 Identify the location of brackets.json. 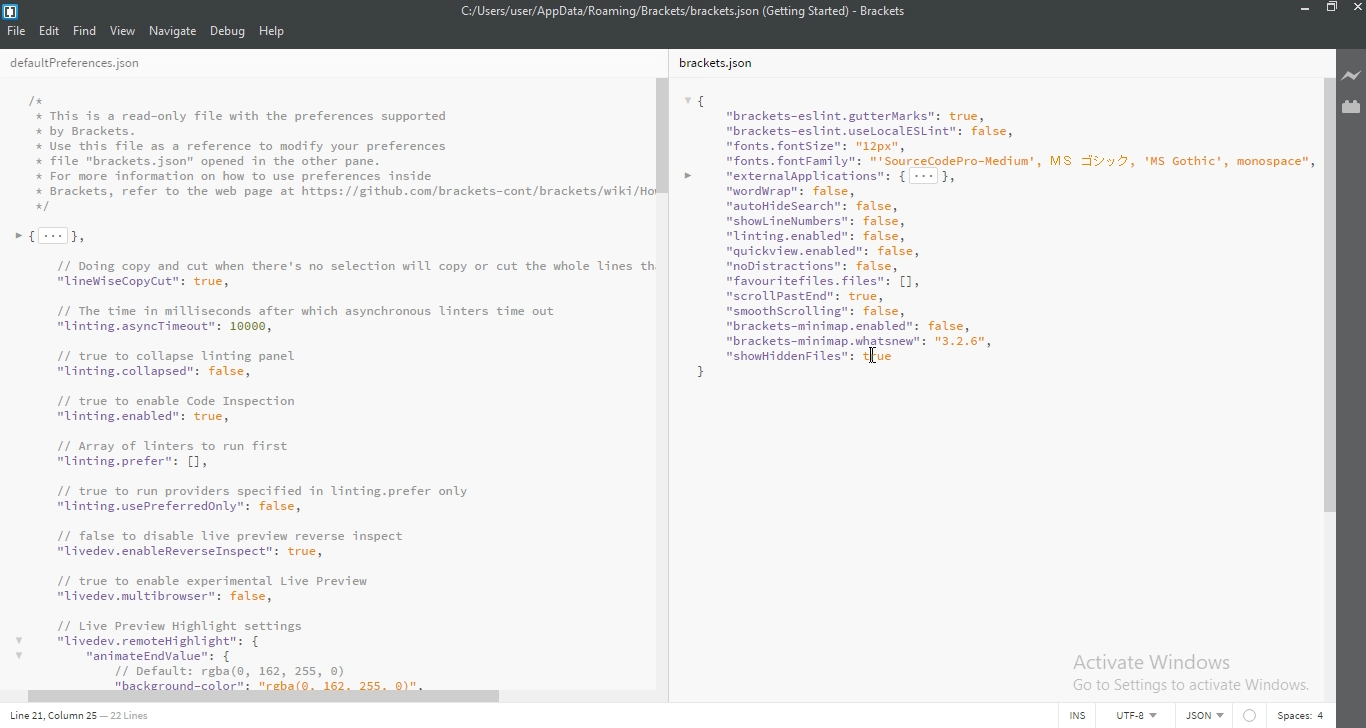
(716, 62).